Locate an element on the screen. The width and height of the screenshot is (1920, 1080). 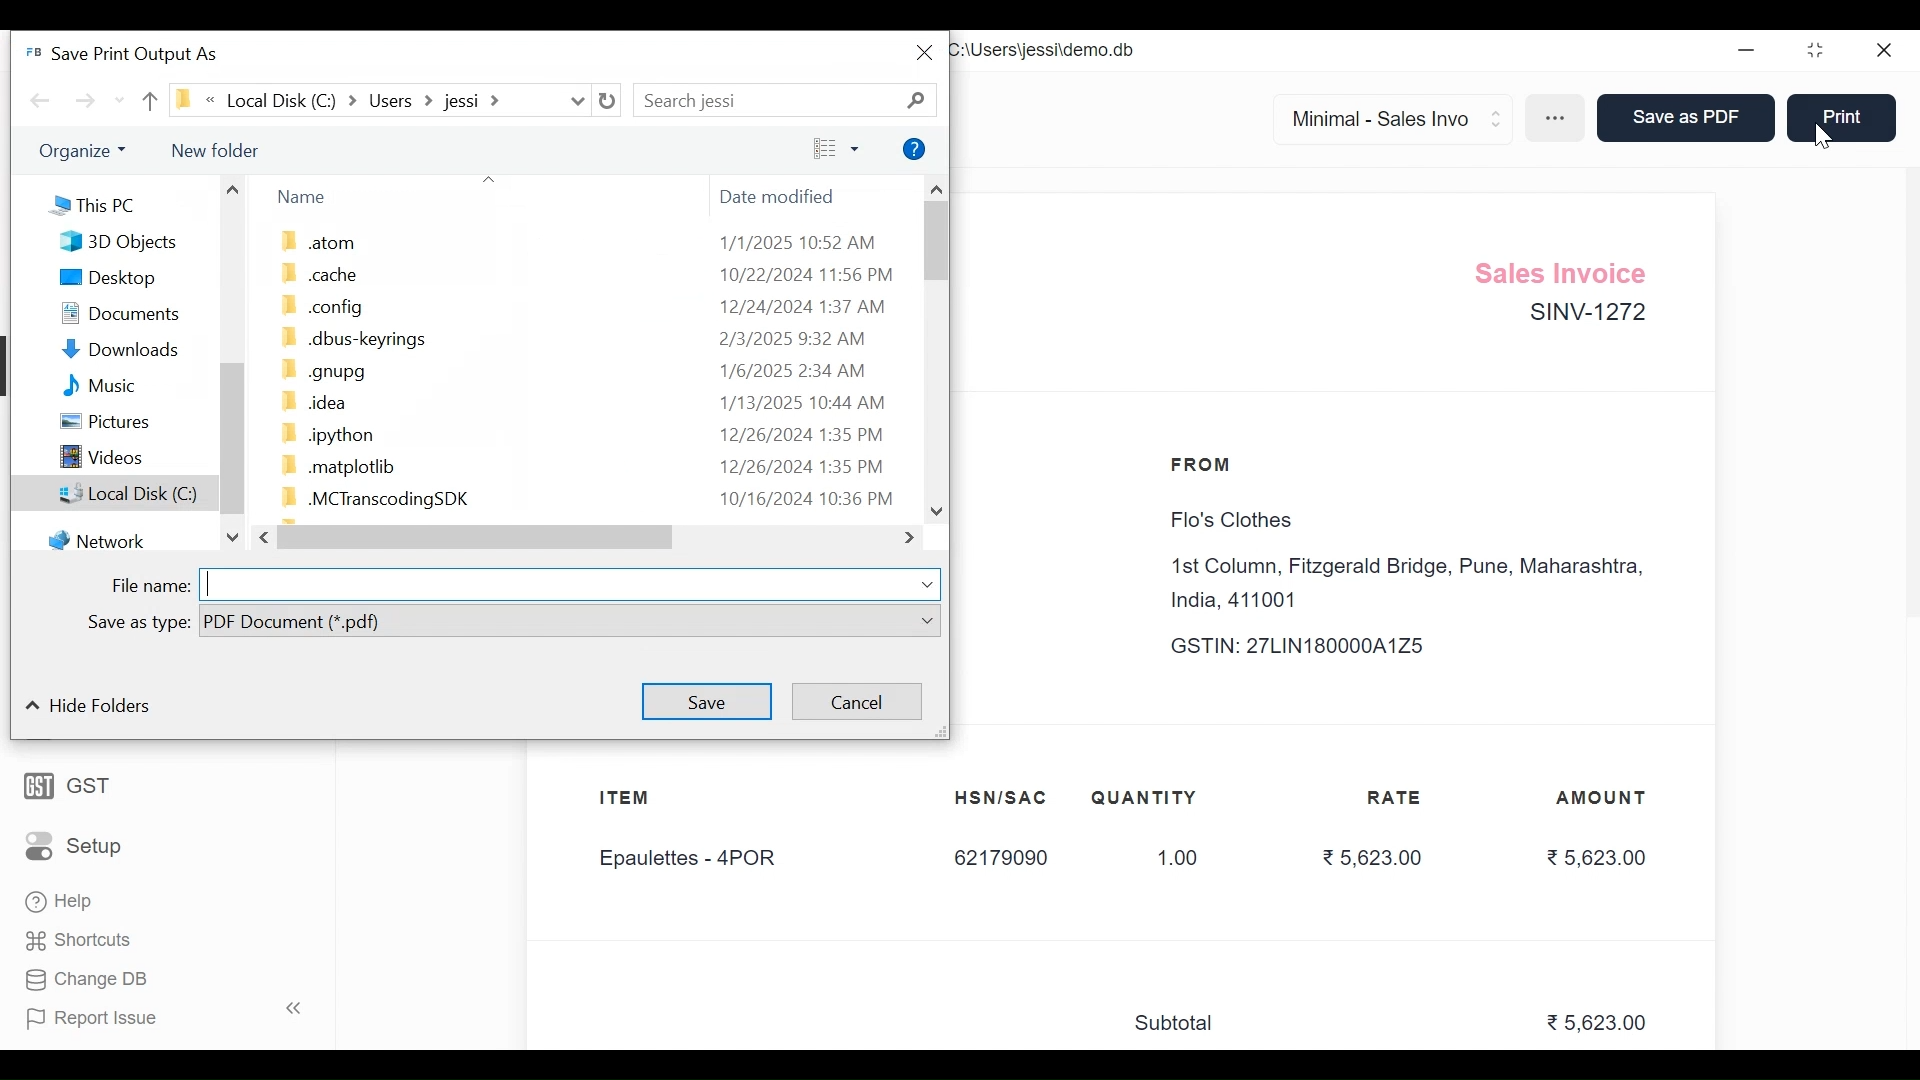
Back is located at coordinates (42, 102).